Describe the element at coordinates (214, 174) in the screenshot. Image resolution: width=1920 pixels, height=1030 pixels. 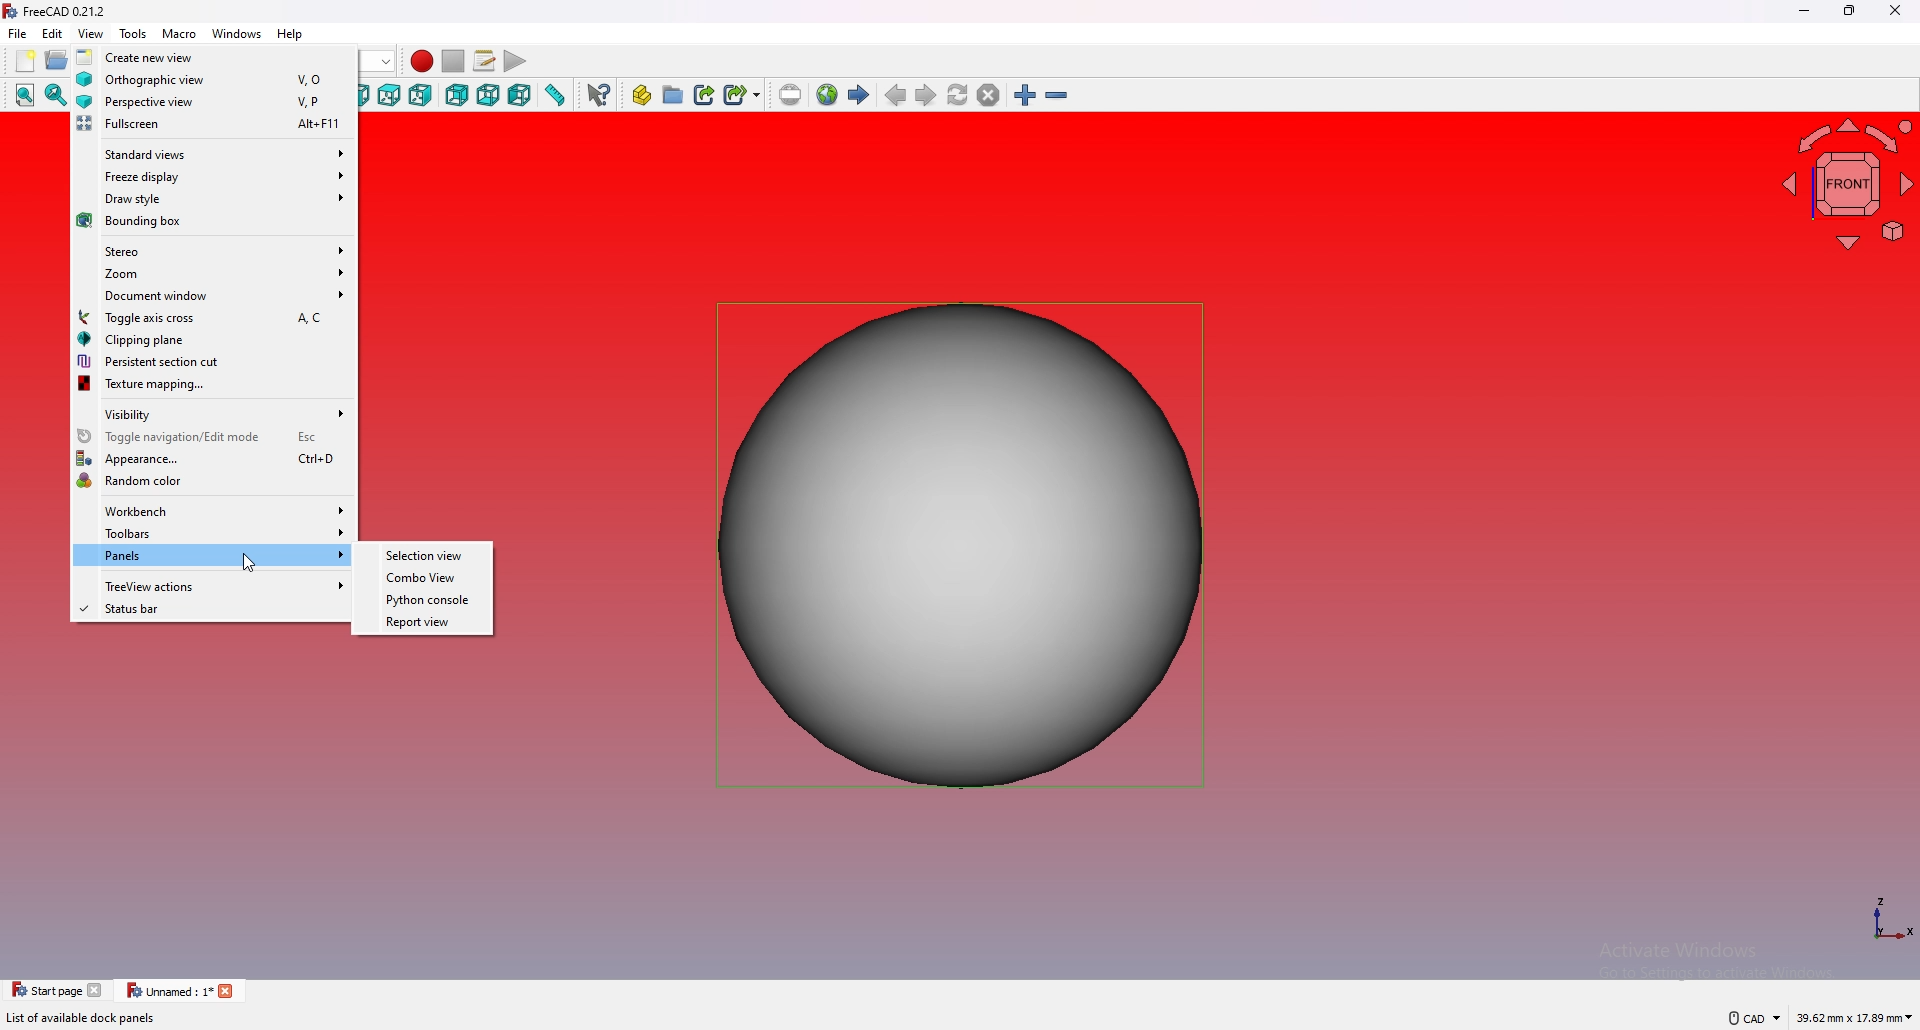
I see `freeze display` at that location.